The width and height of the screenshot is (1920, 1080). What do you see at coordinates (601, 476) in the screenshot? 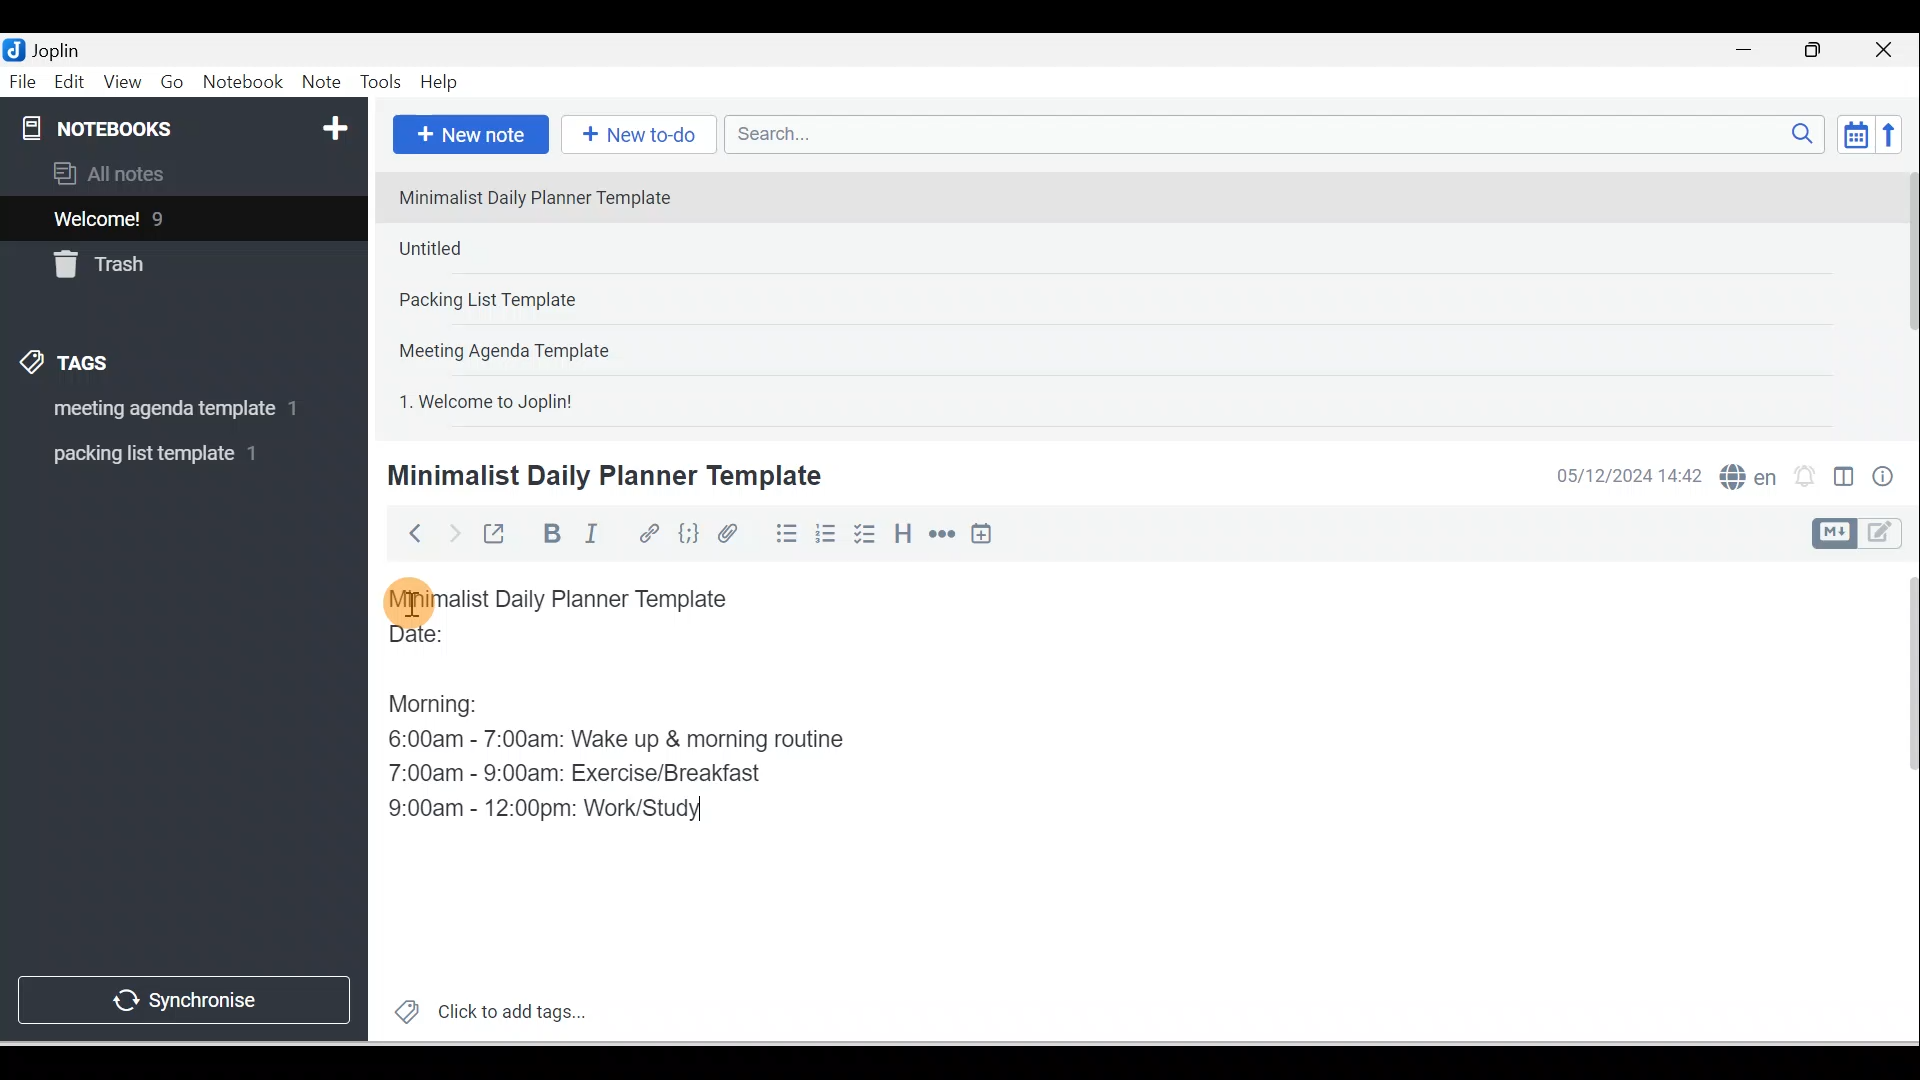
I see `Minimalist Daily Planner Template` at bounding box center [601, 476].